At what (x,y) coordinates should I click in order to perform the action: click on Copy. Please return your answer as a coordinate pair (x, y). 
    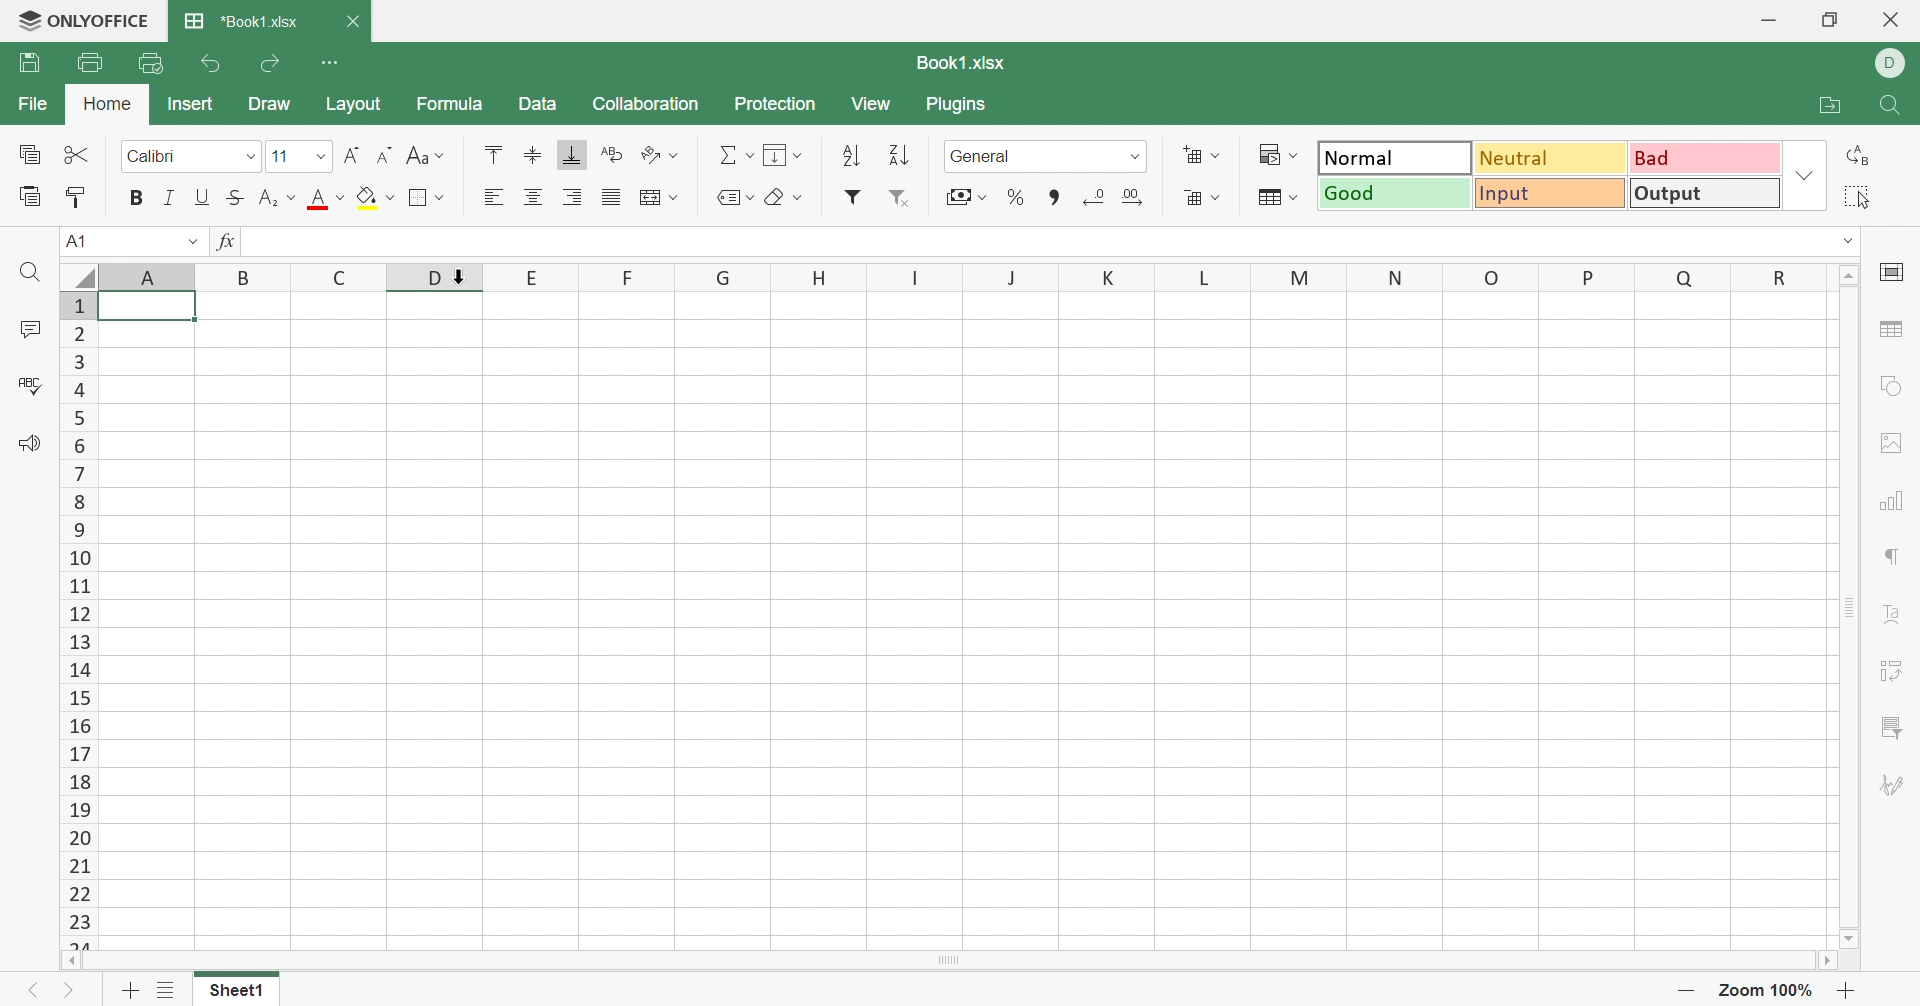
    Looking at the image, I should click on (30, 152).